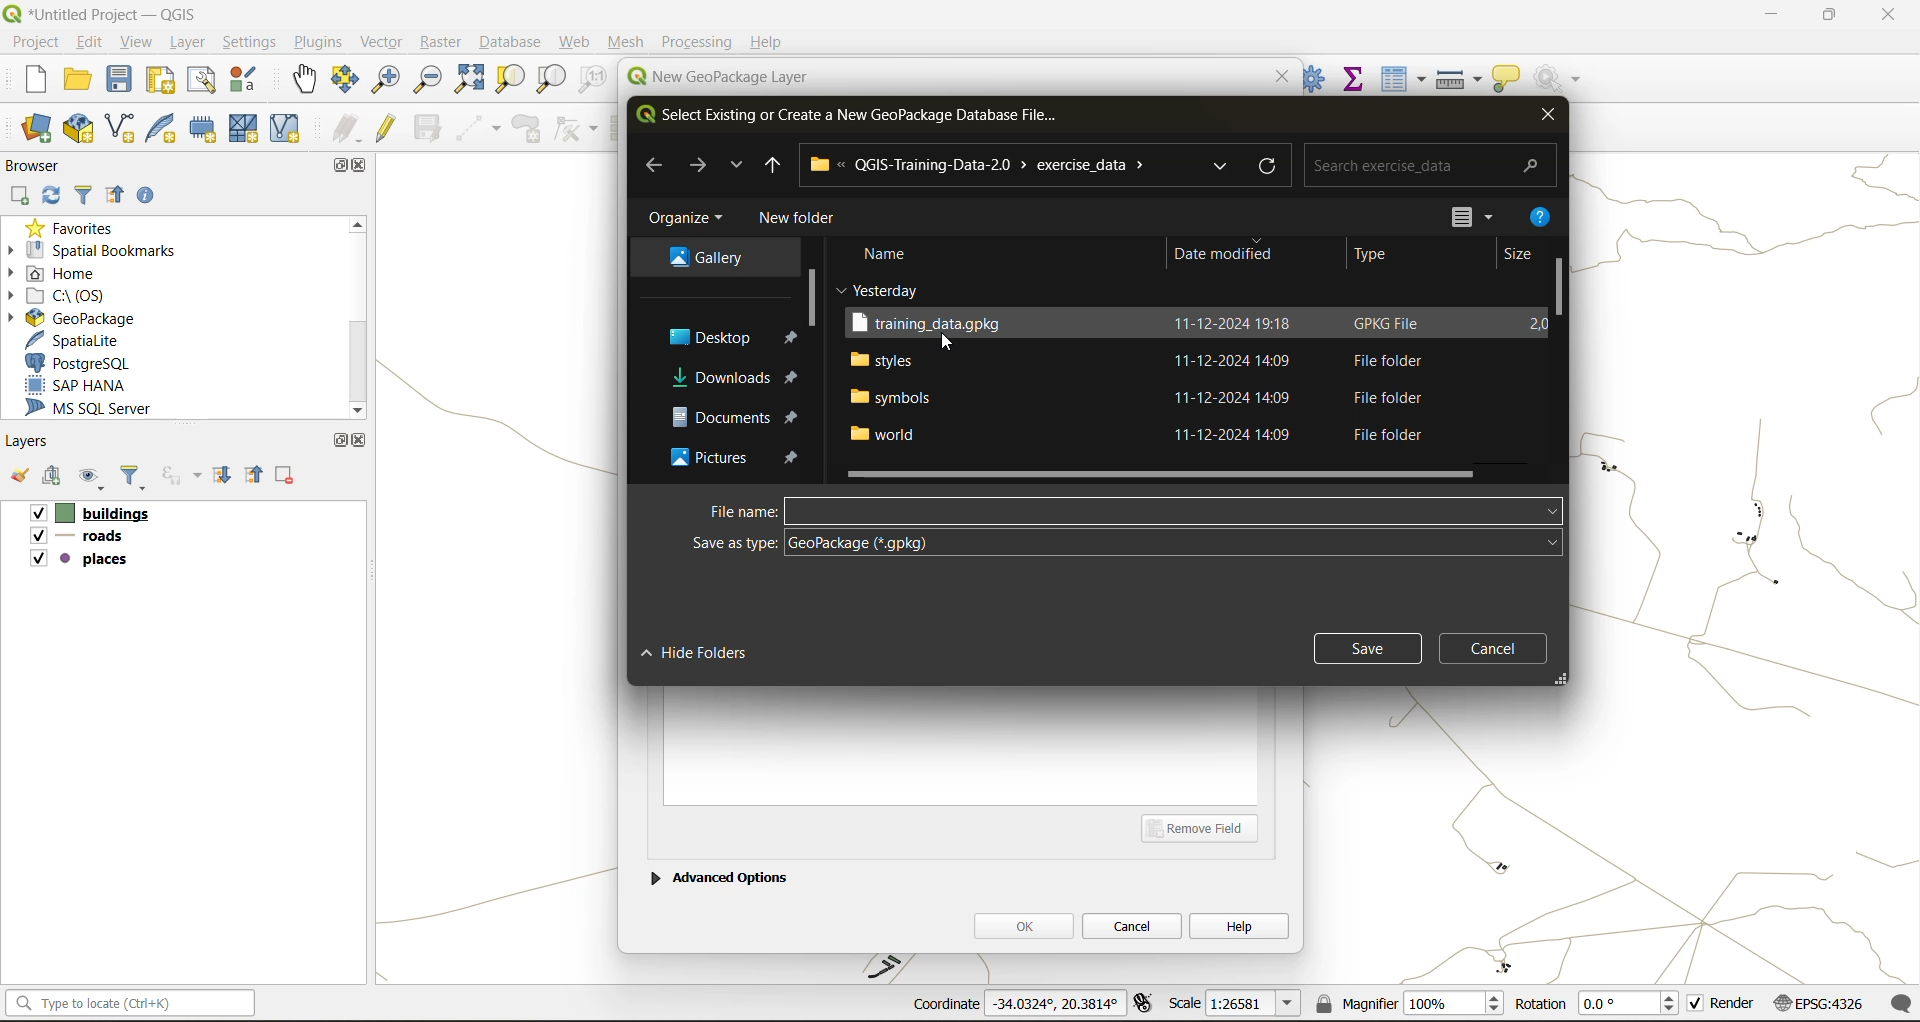 The image size is (1920, 1022). What do you see at coordinates (1723, 1007) in the screenshot?
I see `render` at bounding box center [1723, 1007].